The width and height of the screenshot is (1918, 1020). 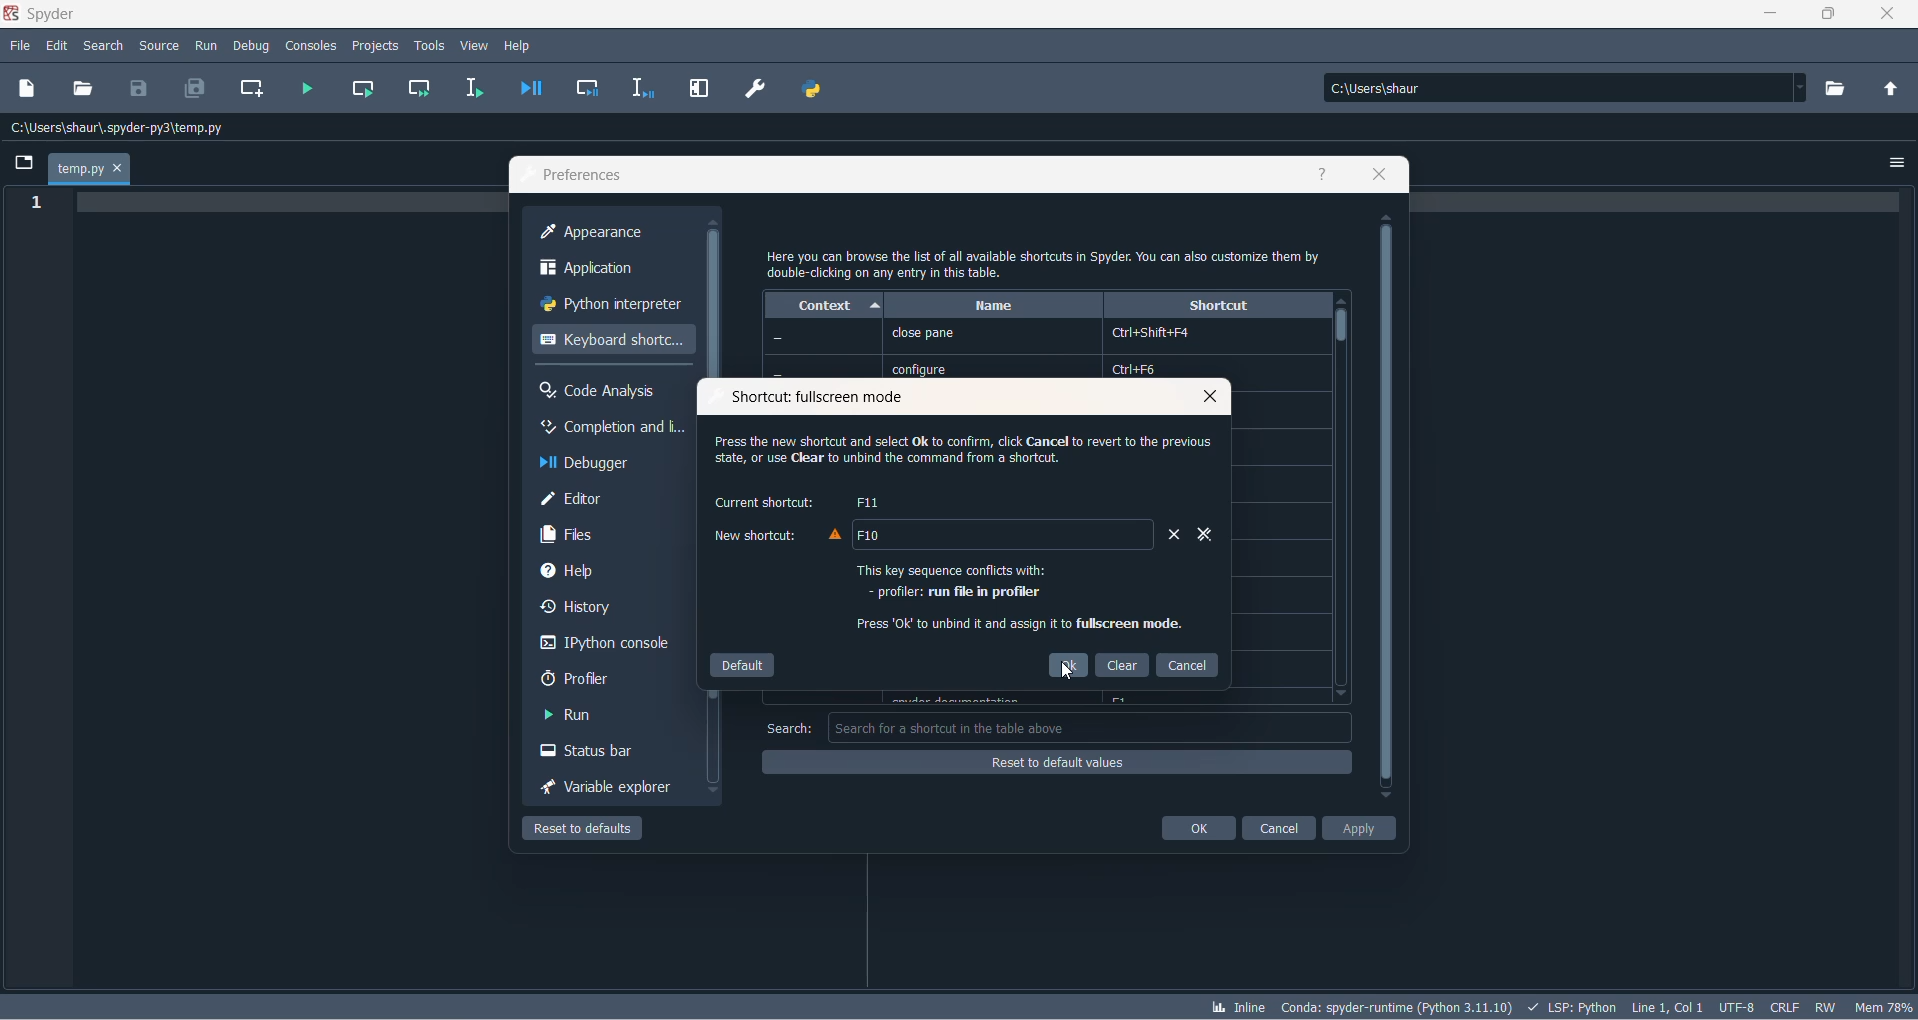 I want to click on spyder application name, so click(x=43, y=15).